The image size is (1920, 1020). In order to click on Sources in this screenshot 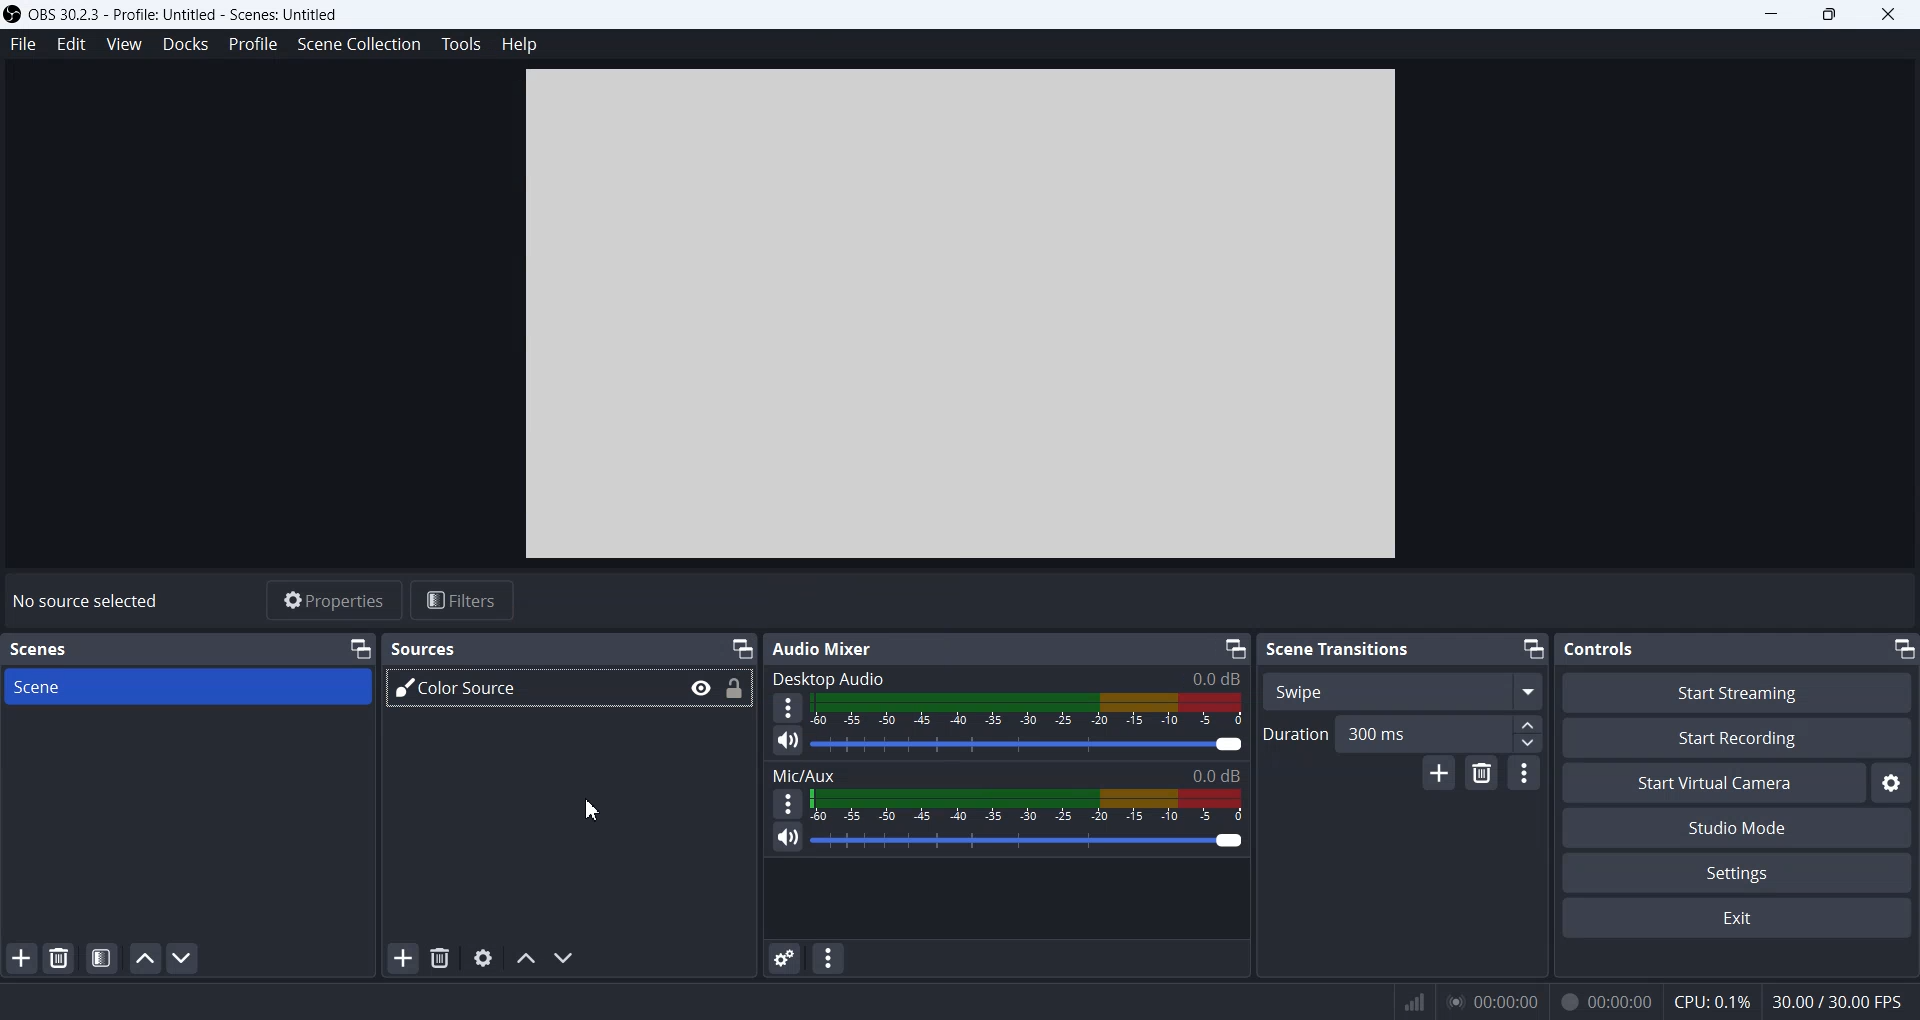, I will do `click(422, 649)`.